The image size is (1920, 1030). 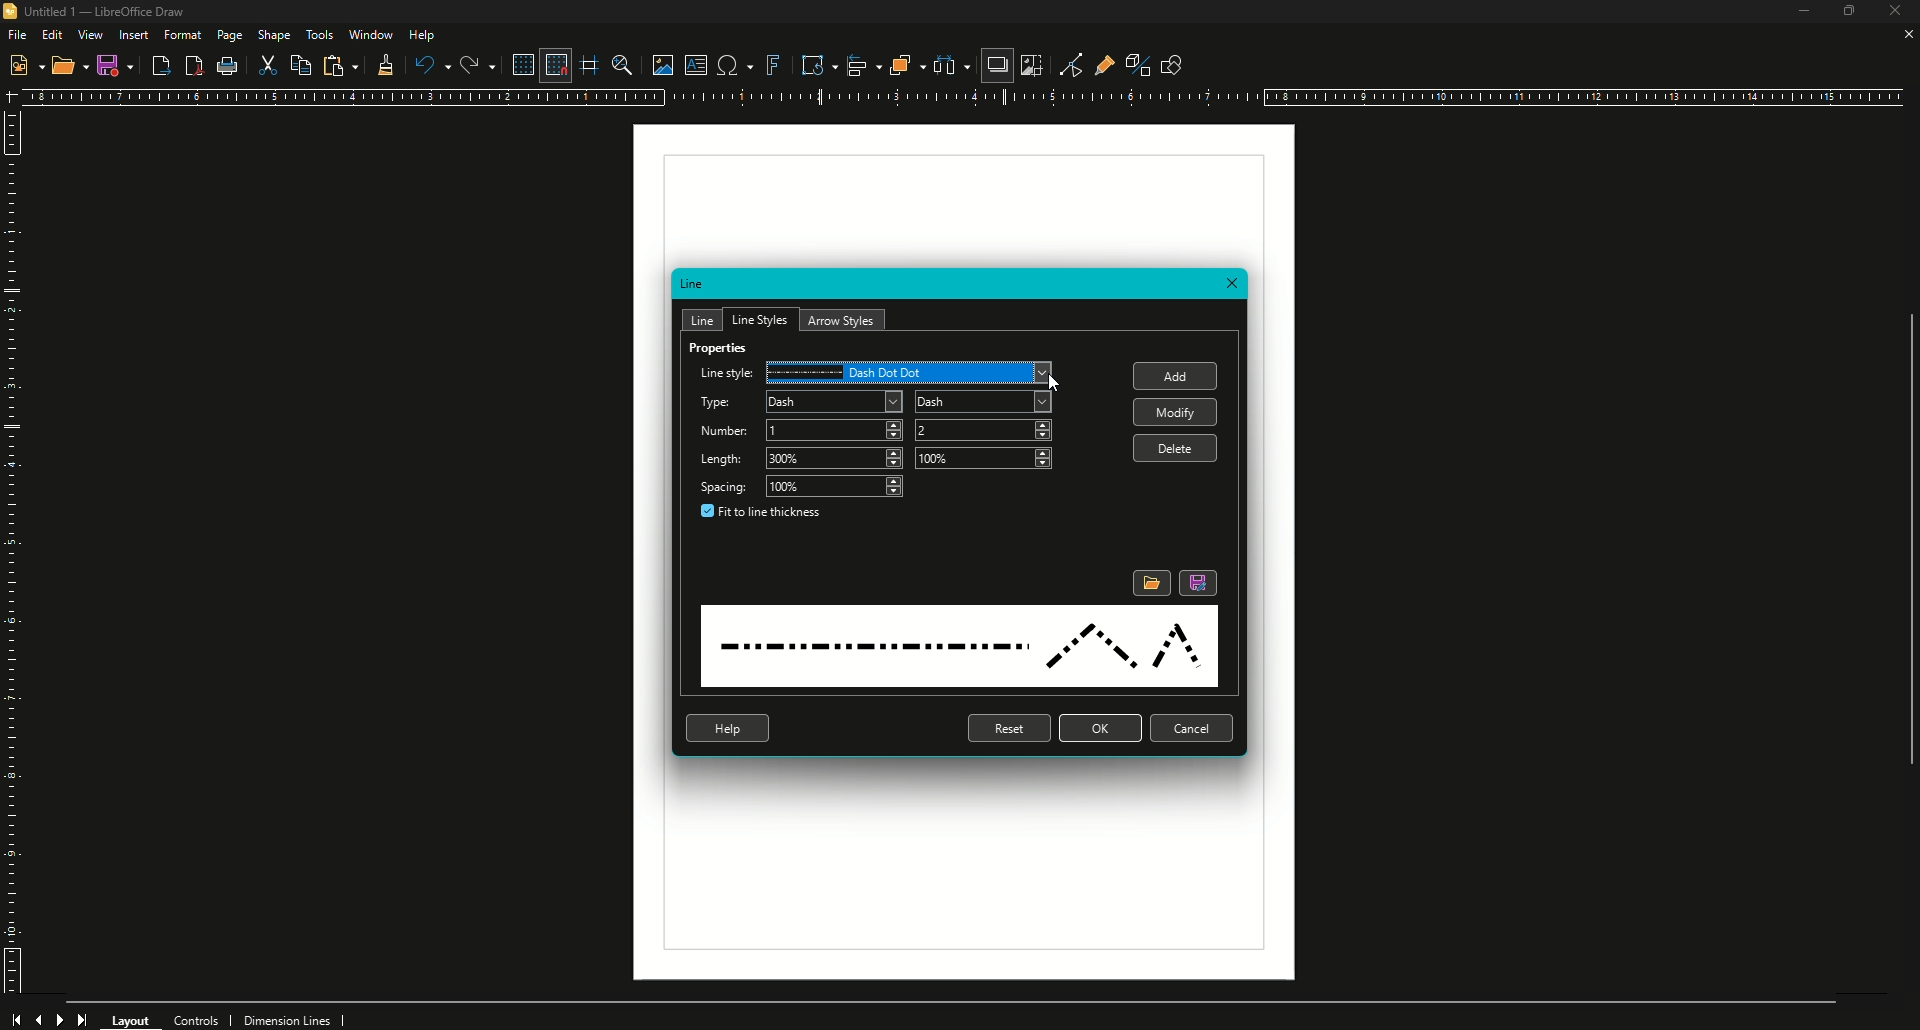 I want to click on Load Line Style, so click(x=1150, y=582).